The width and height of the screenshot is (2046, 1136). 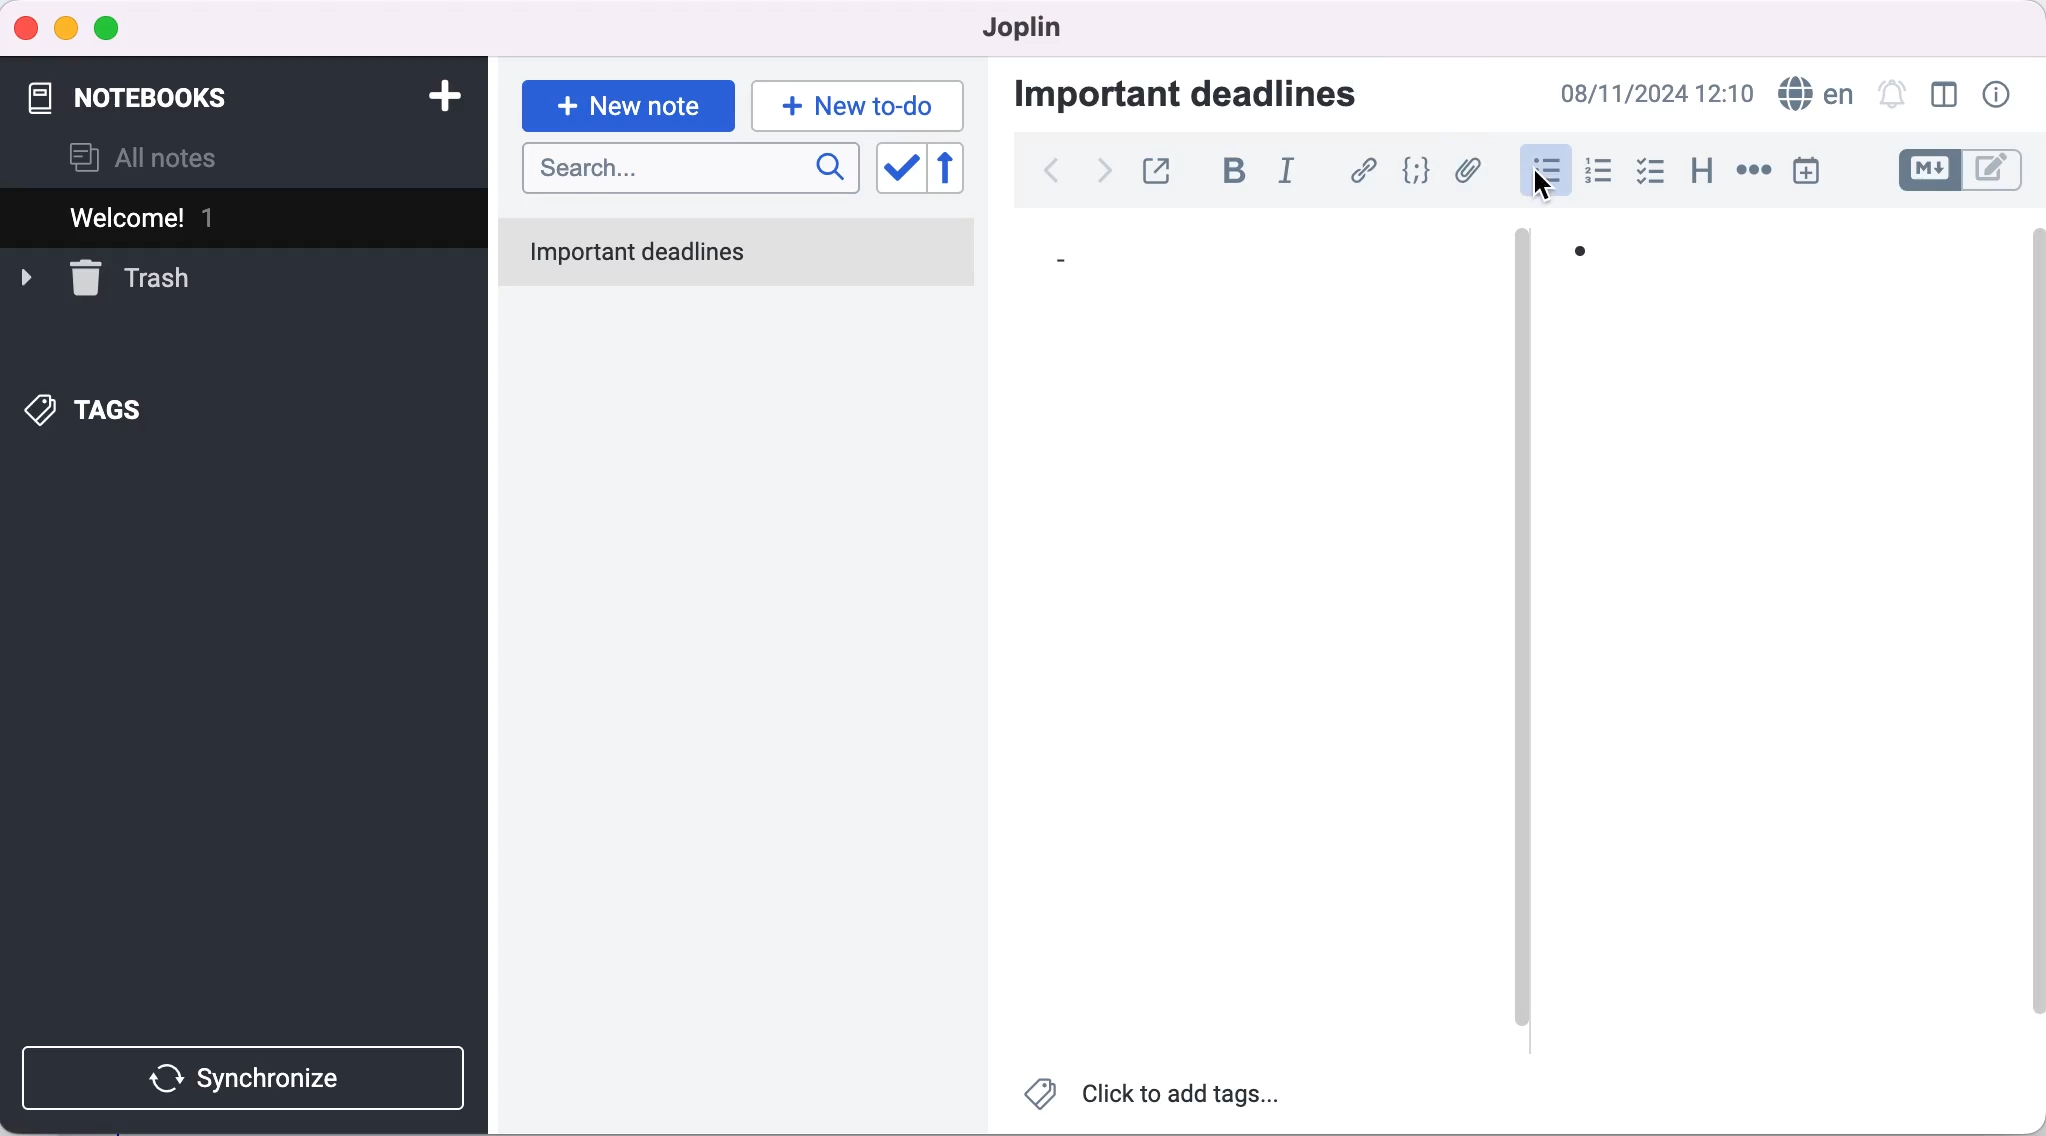 I want to click on tags, so click(x=105, y=407).